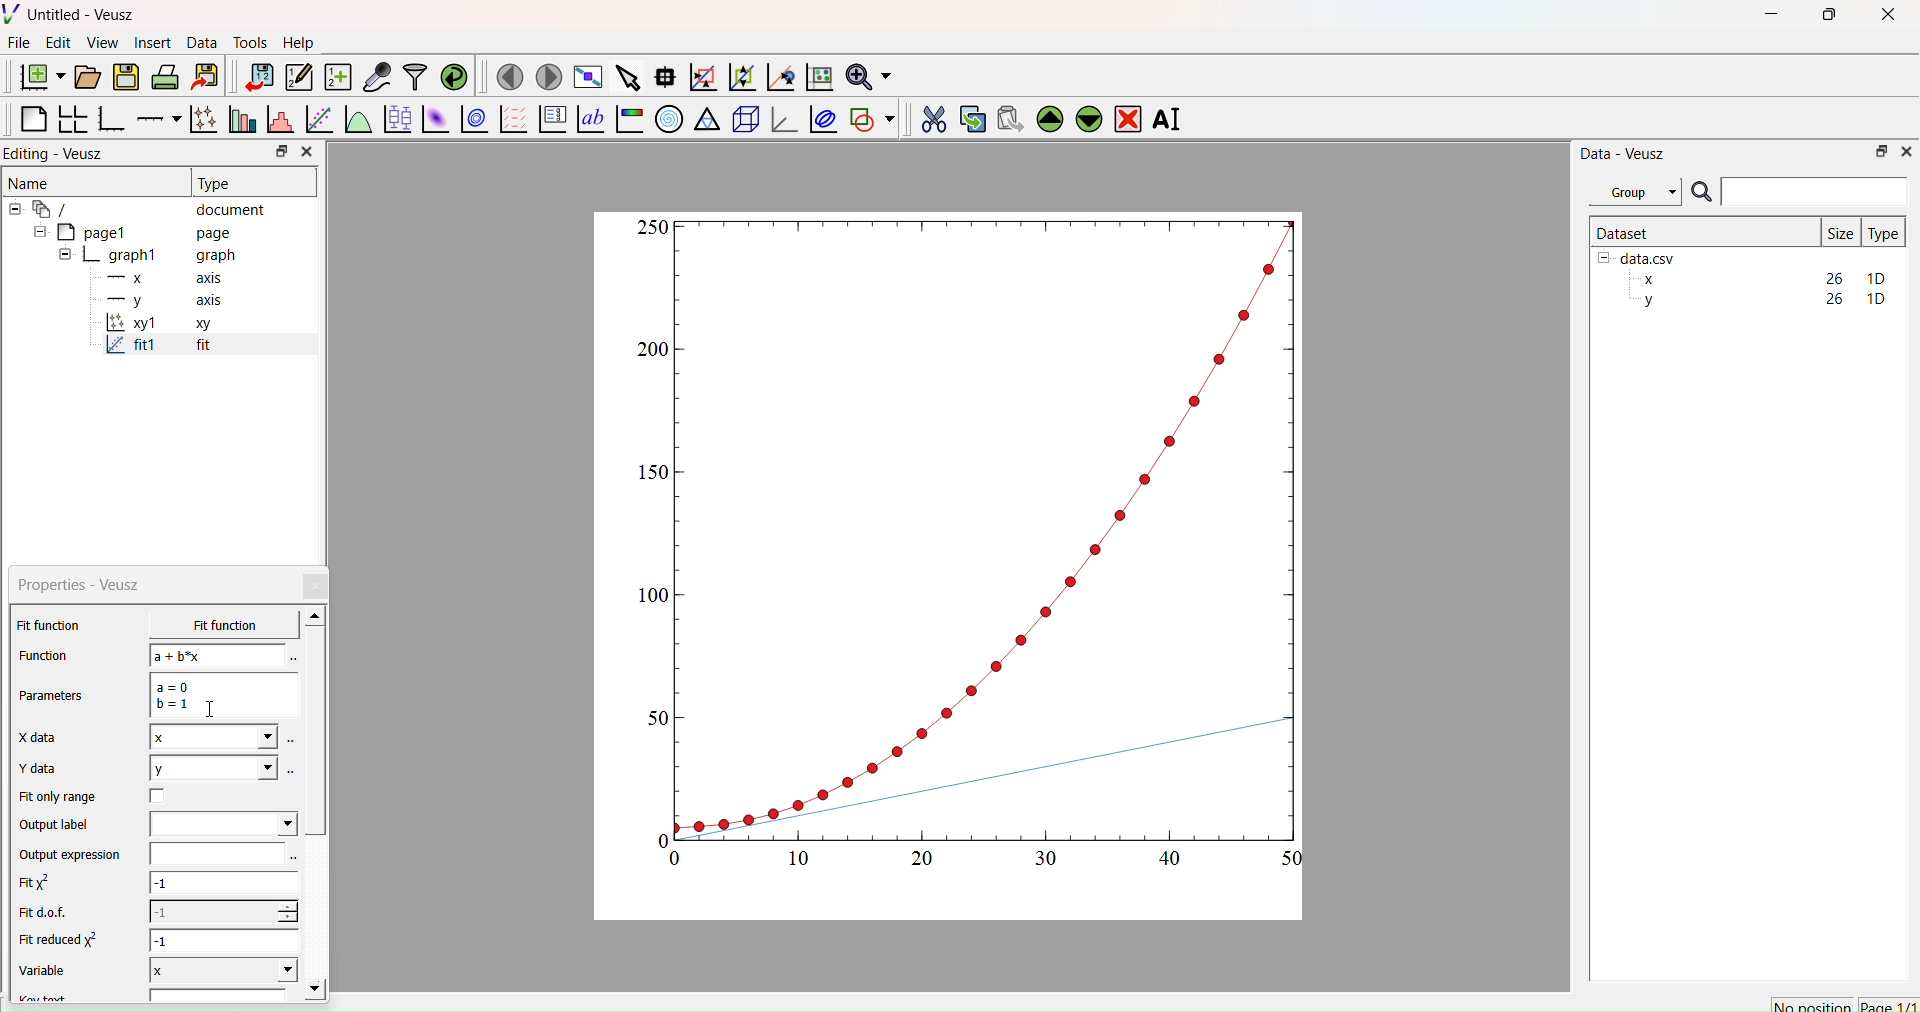 This screenshot has height=1012, width=1920. Describe the element at coordinates (37, 74) in the screenshot. I see `New Document` at that location.